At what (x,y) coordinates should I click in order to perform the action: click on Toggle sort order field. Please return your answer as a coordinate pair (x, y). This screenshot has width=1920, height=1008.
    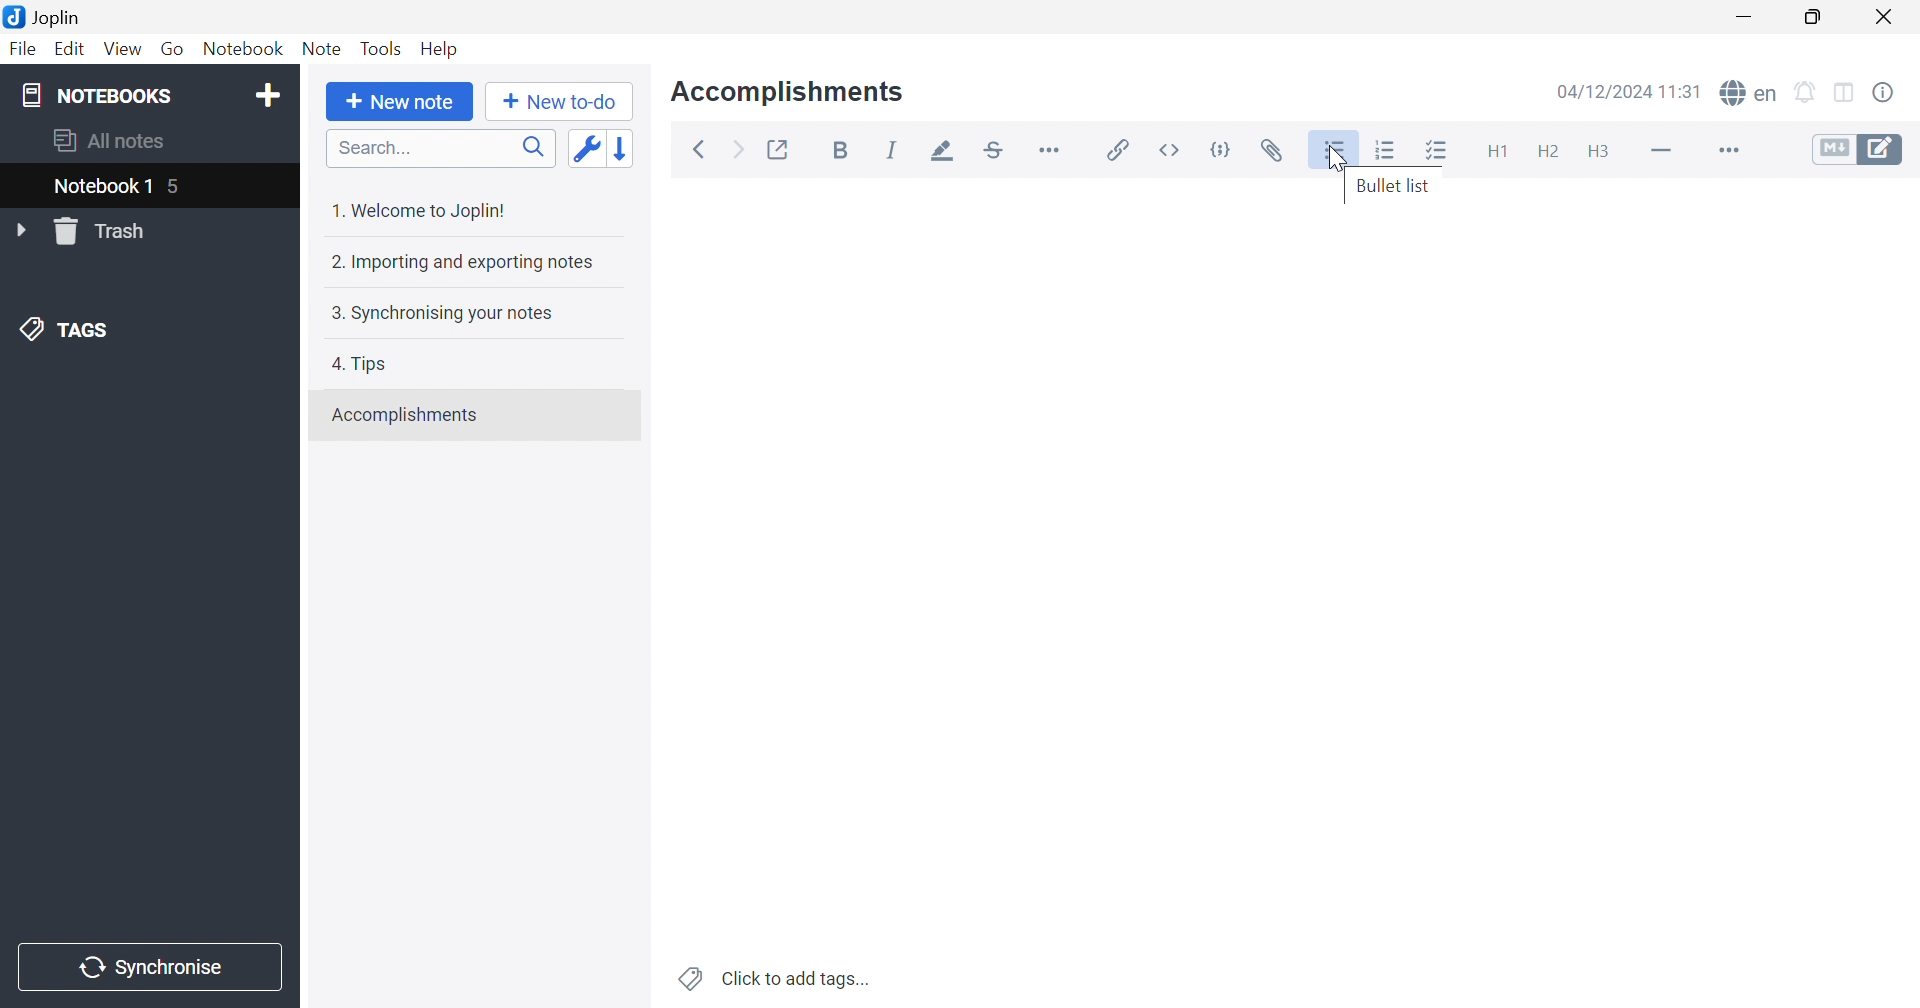
    Looking at the image, I should click on (583, 148).